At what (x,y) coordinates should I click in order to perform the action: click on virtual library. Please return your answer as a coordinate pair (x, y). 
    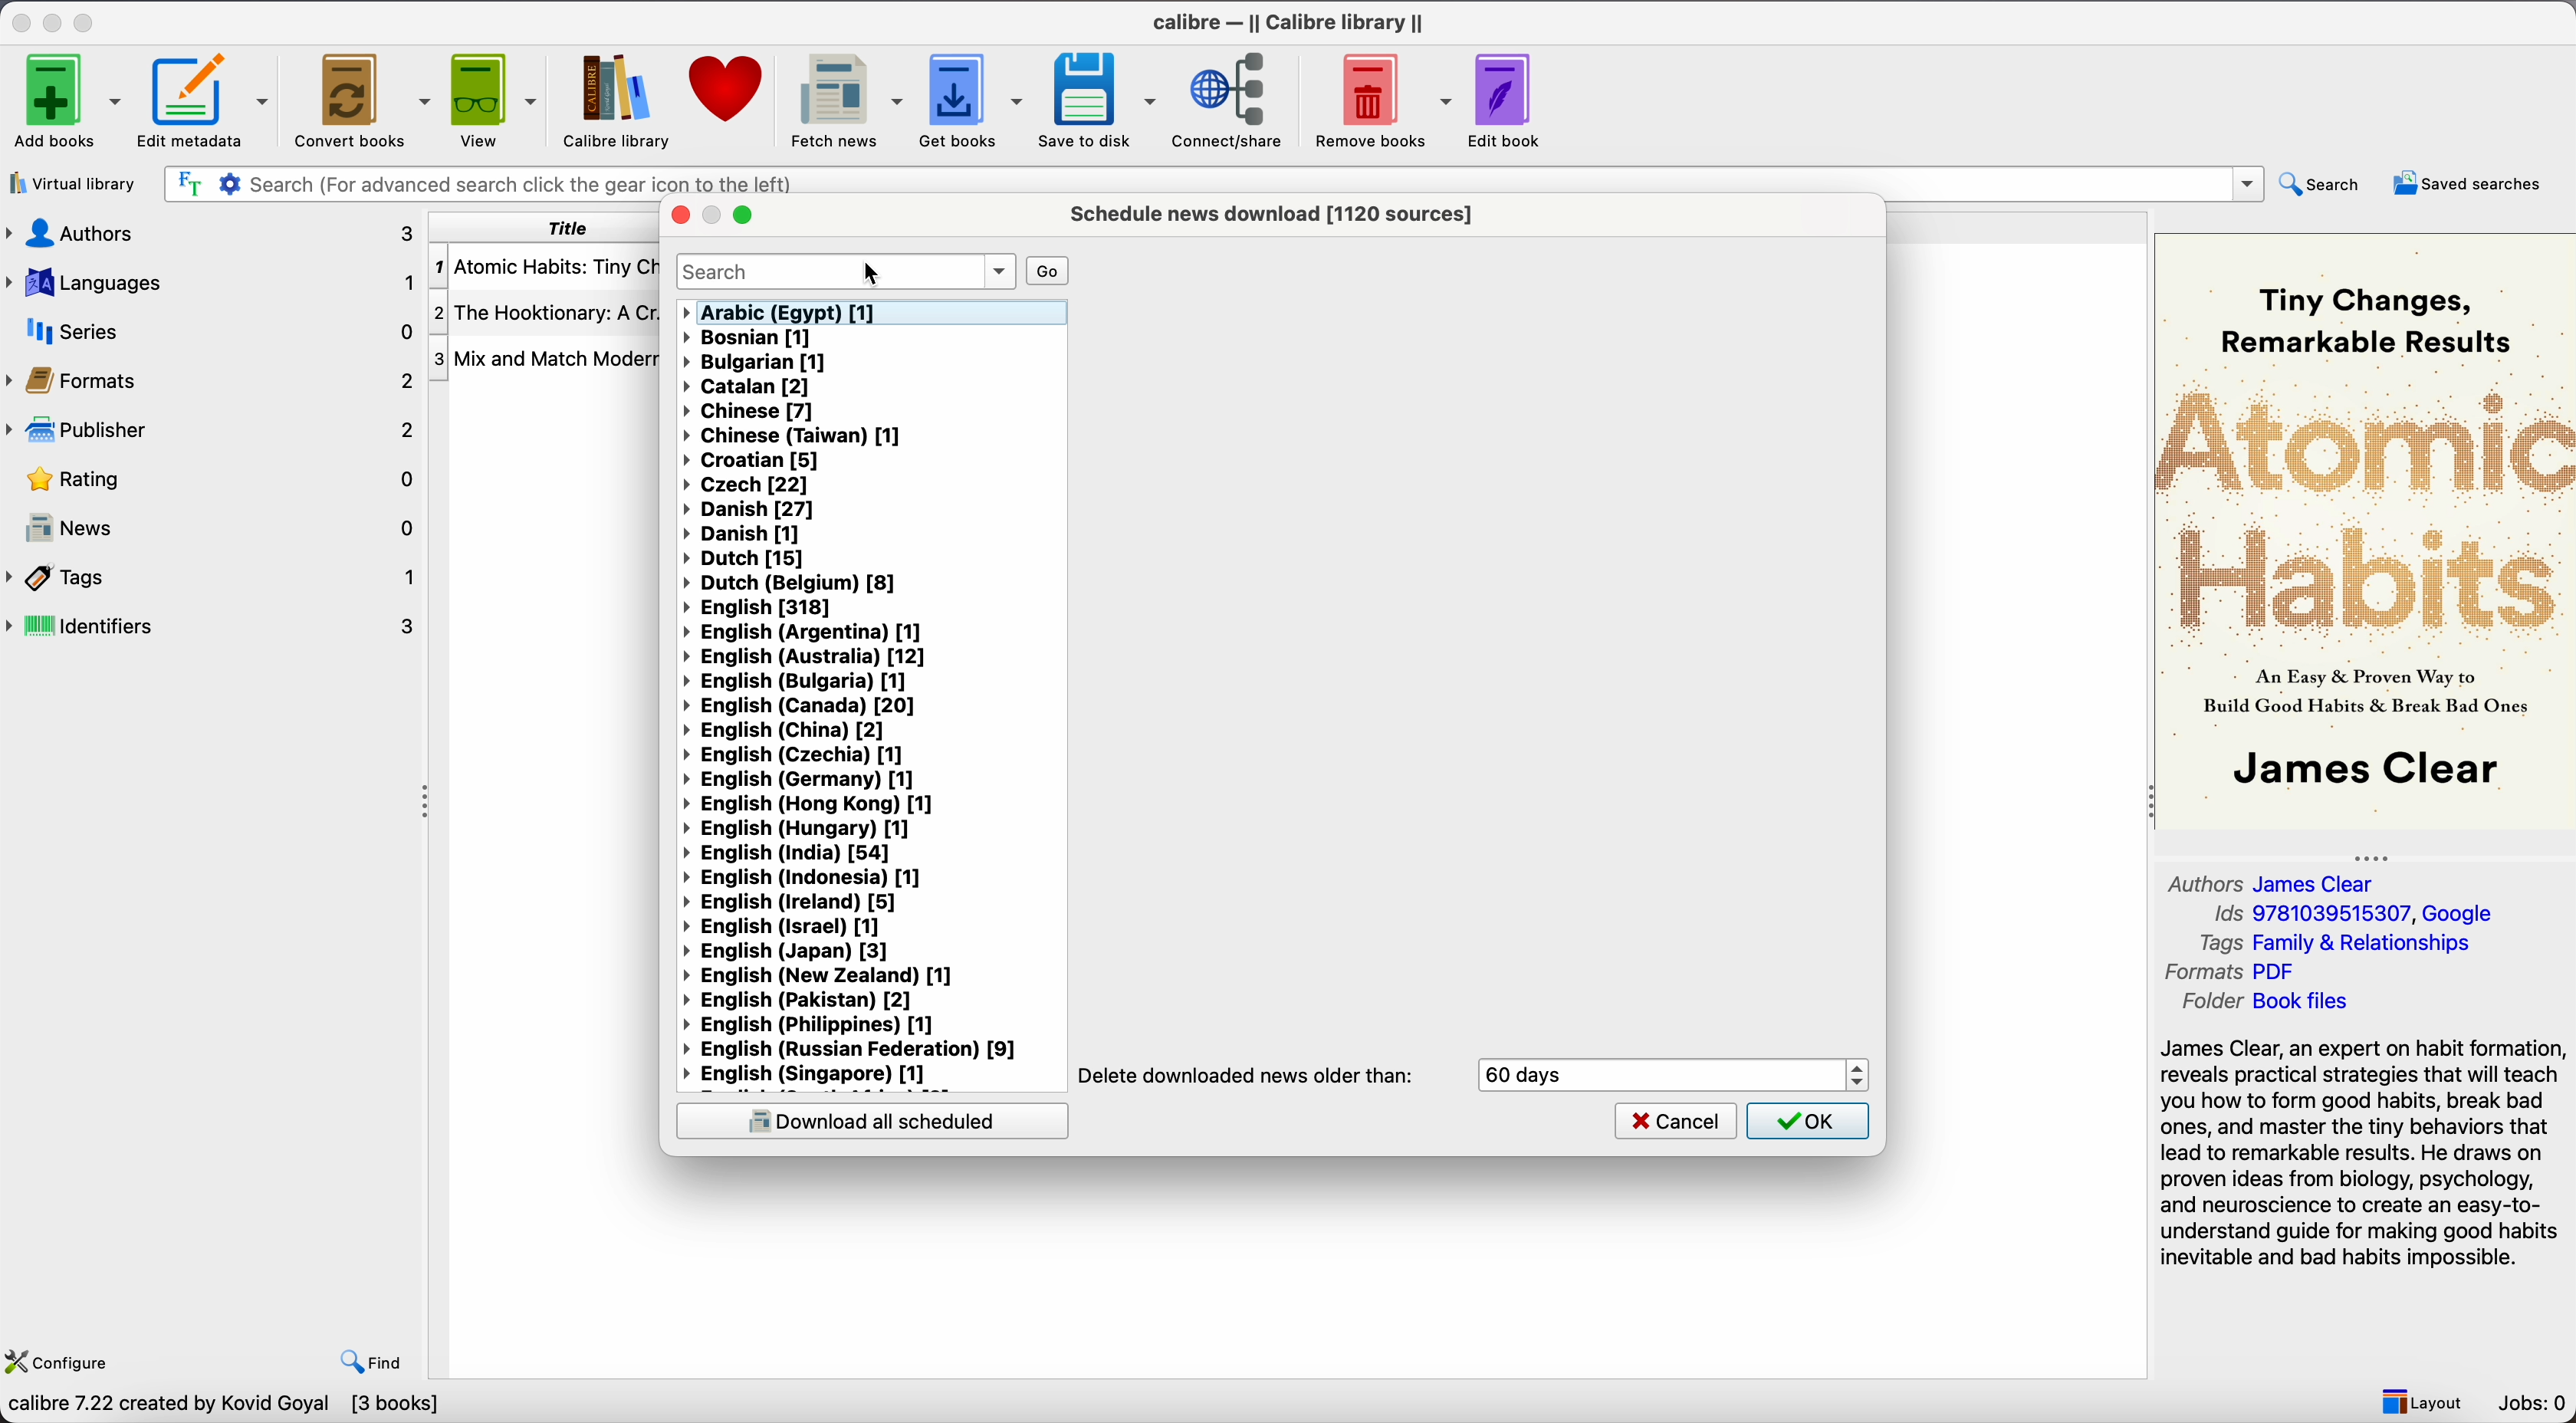
    Looking at the image, I should click on (71, 183).